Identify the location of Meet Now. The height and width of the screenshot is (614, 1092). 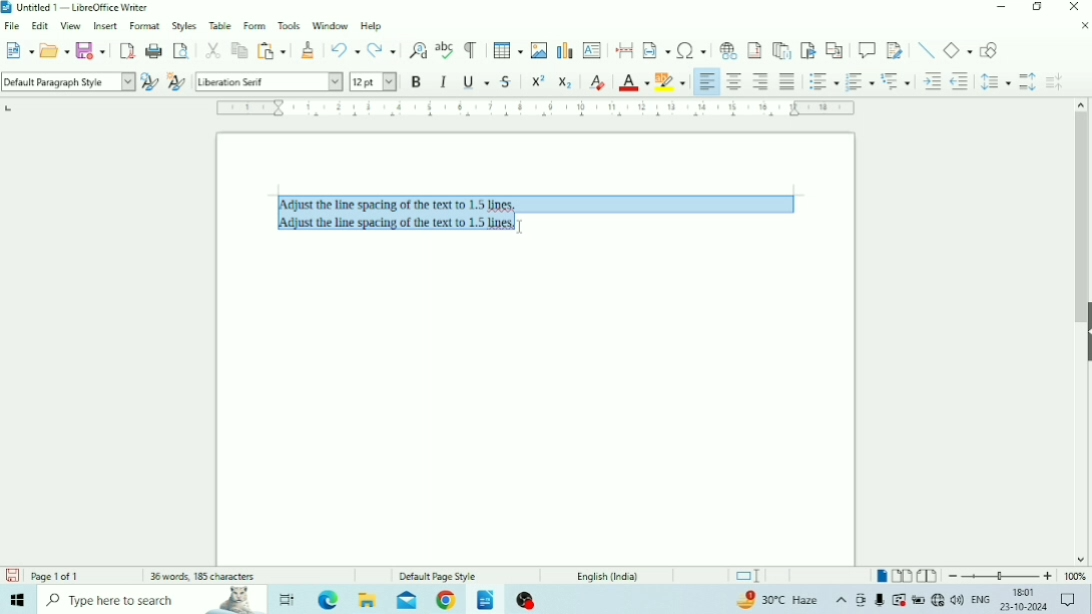
(862, 600).